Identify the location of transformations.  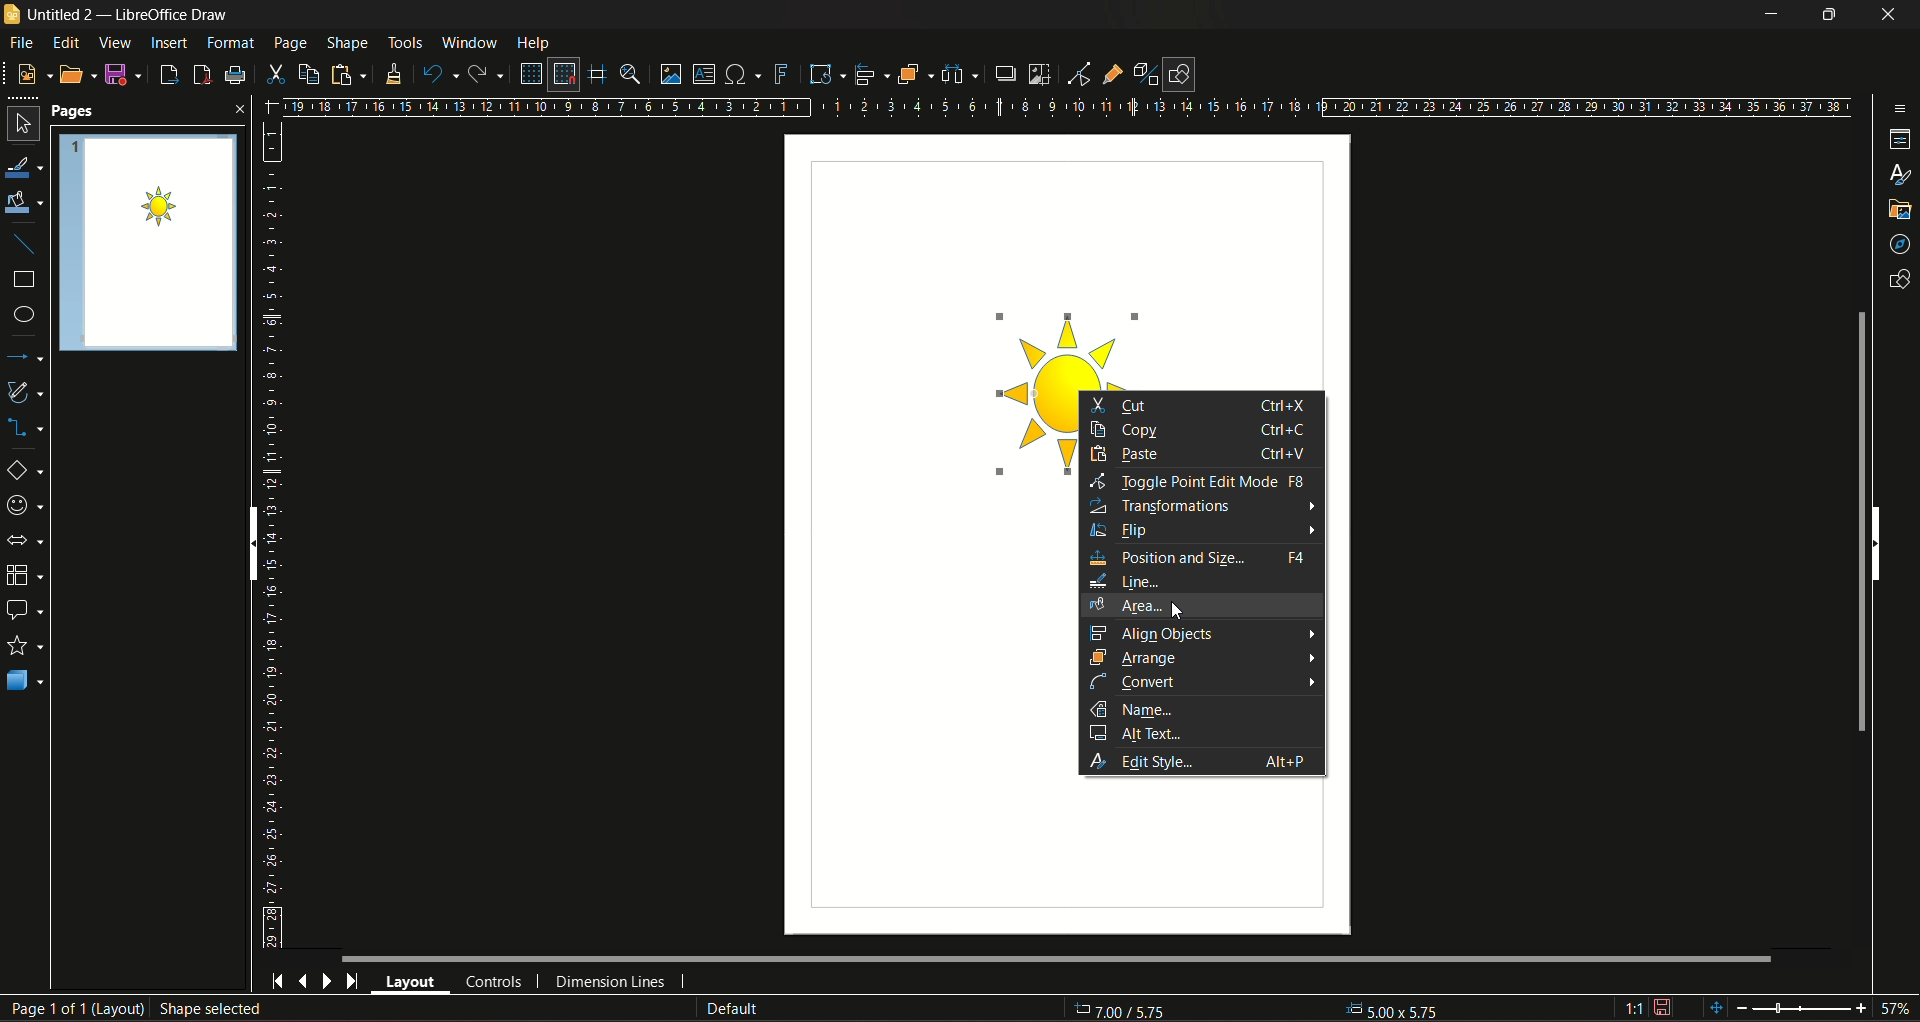
(1160, 506).